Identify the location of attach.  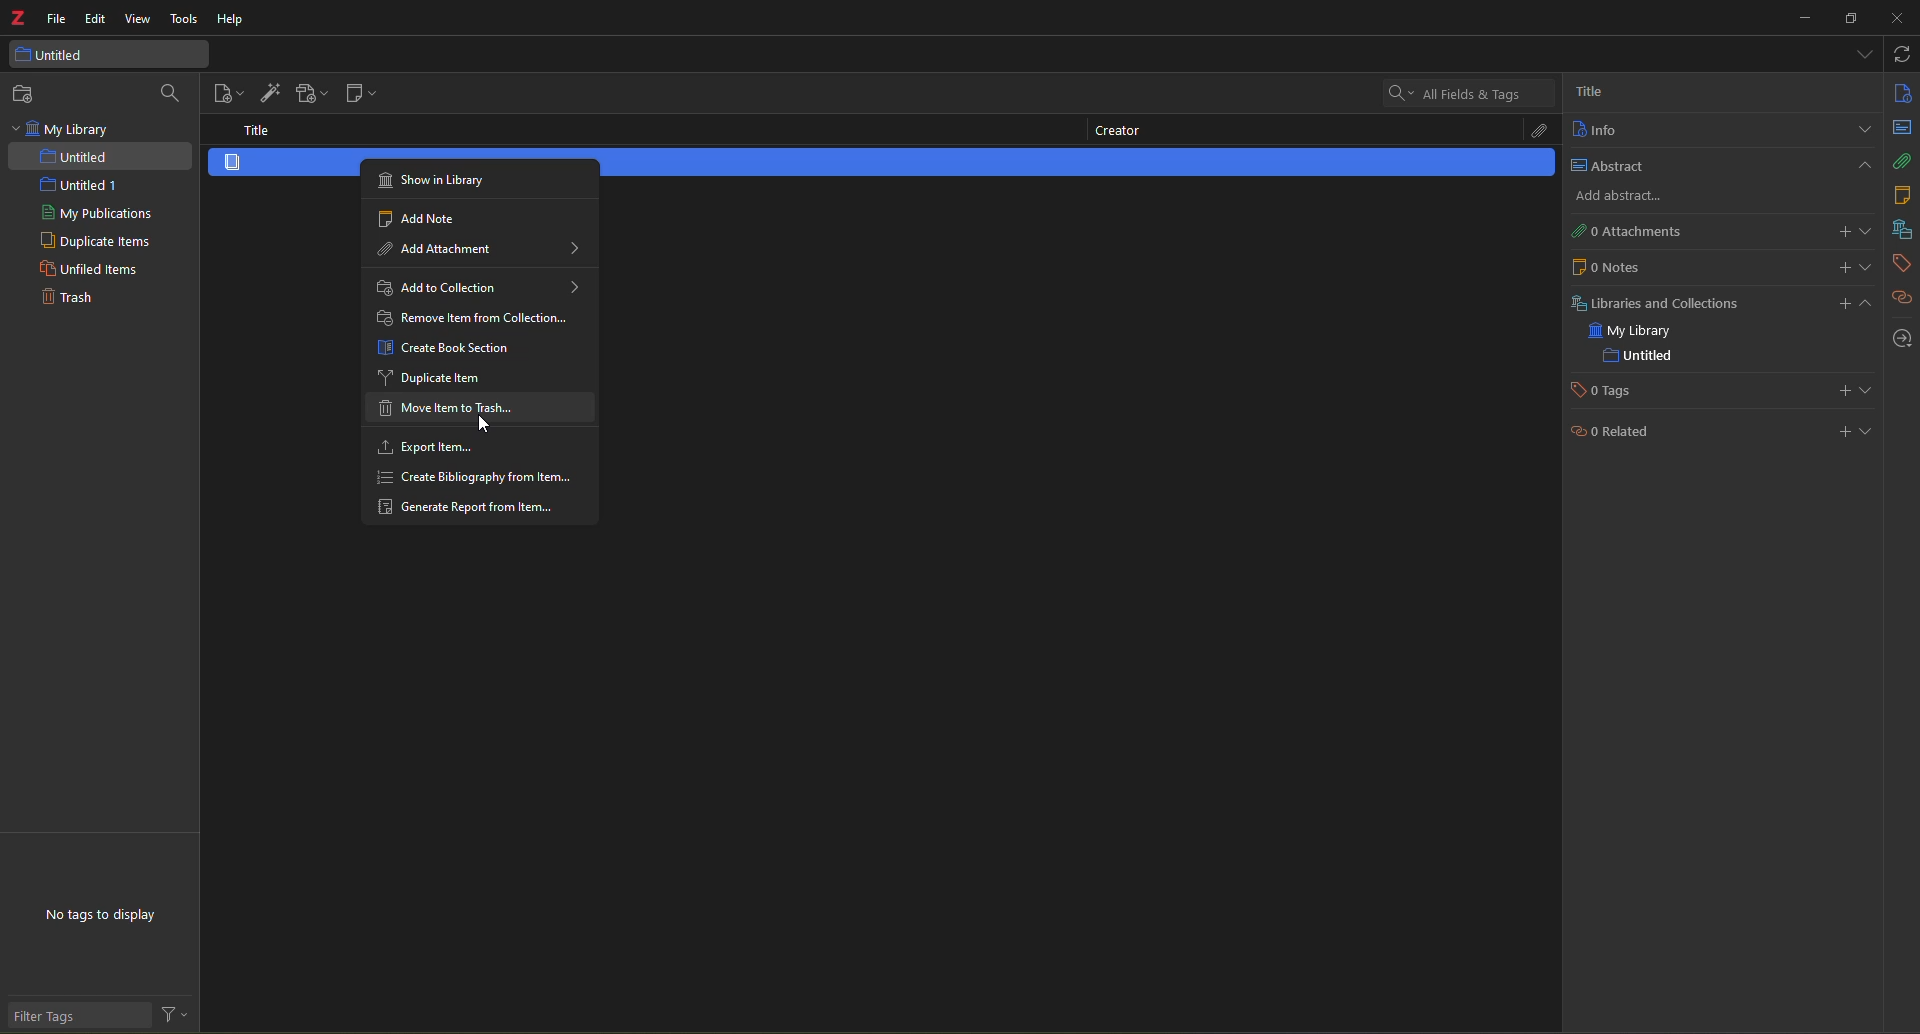
(1903, 161).